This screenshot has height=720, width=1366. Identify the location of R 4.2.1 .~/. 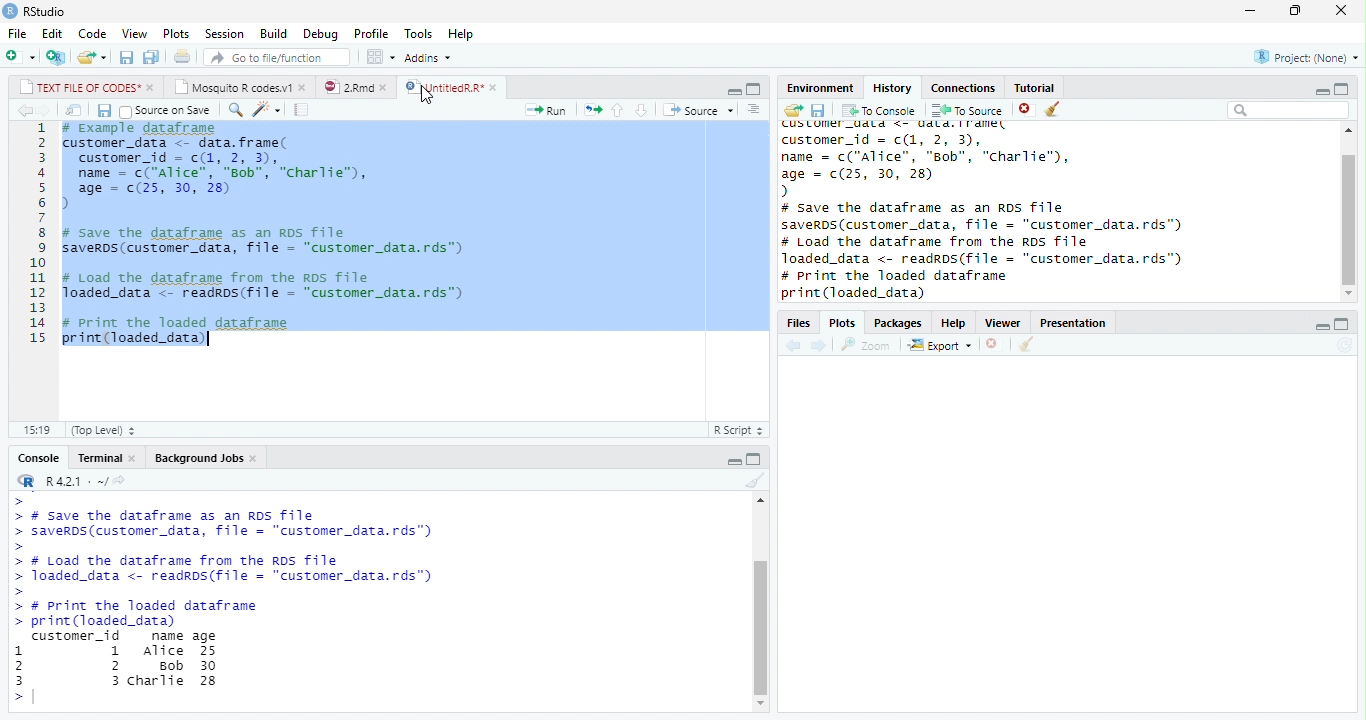
(73, 479).